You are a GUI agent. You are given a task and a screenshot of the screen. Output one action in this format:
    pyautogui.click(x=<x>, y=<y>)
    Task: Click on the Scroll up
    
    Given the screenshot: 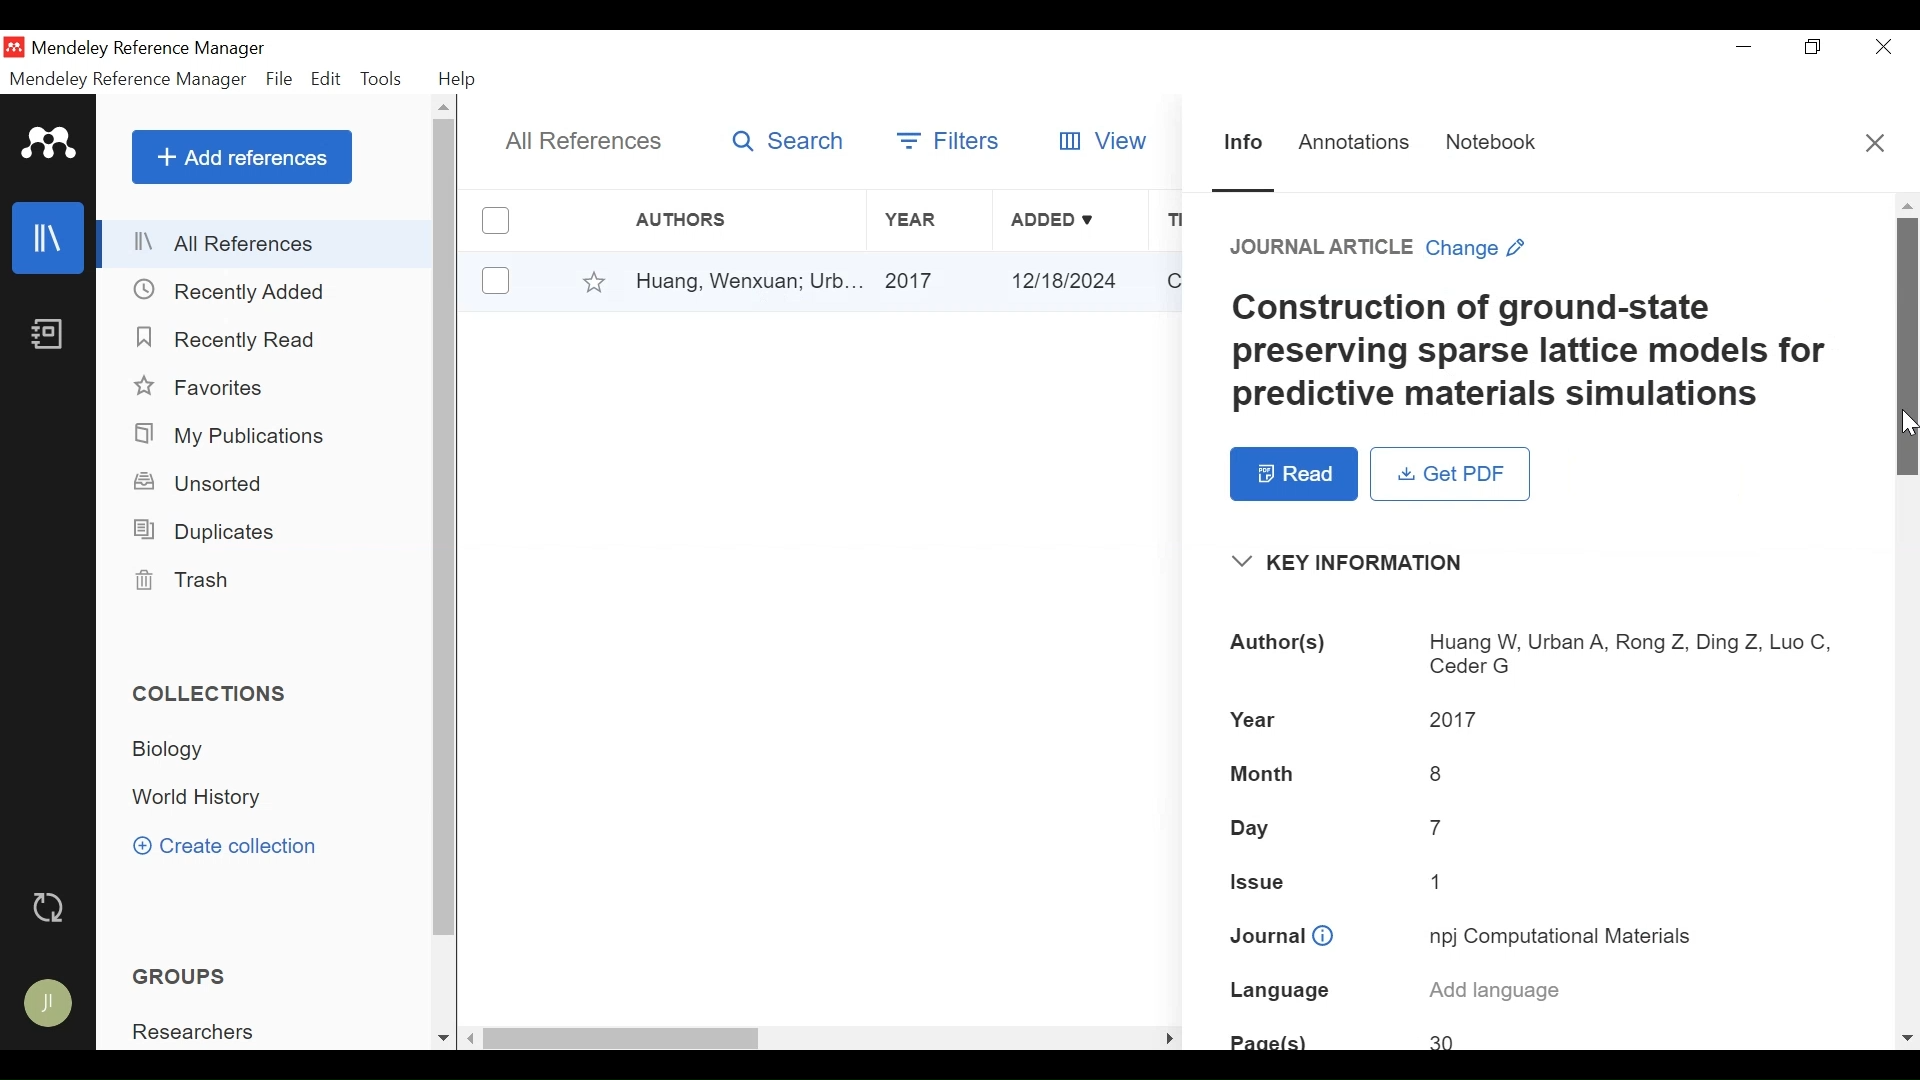 What is the action you would take?
    pyautogui.click(x=1907, y=205)
    